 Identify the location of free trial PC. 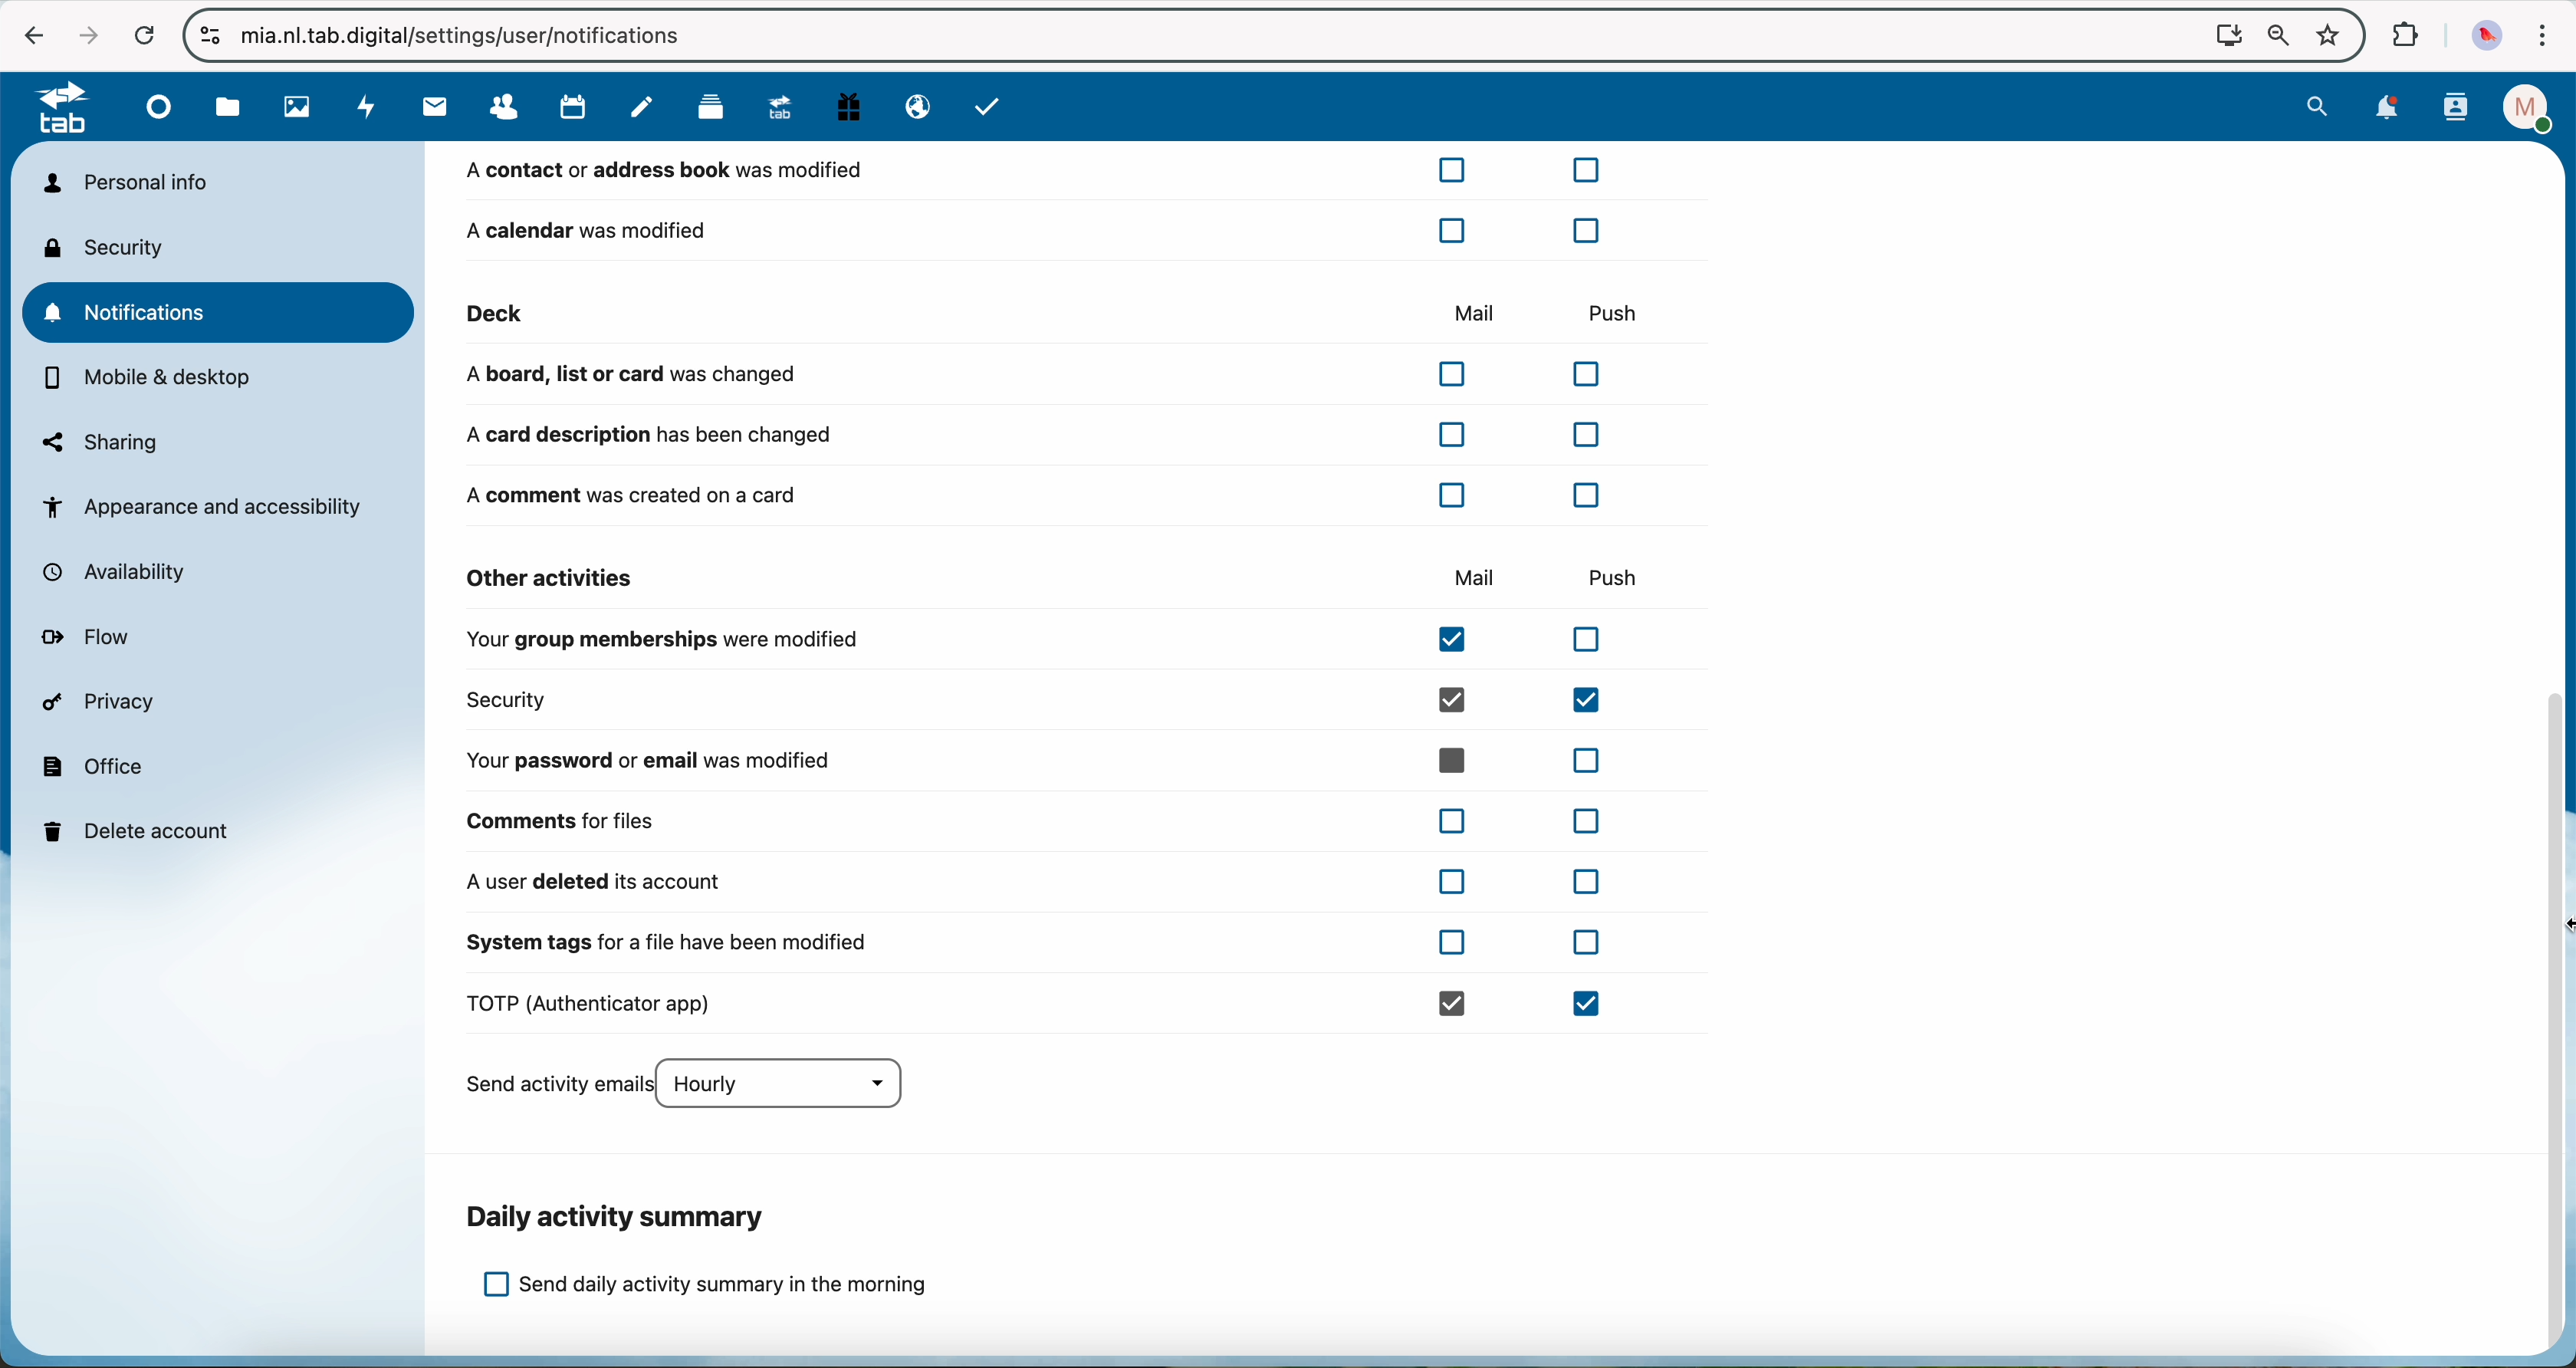
(852, 110).